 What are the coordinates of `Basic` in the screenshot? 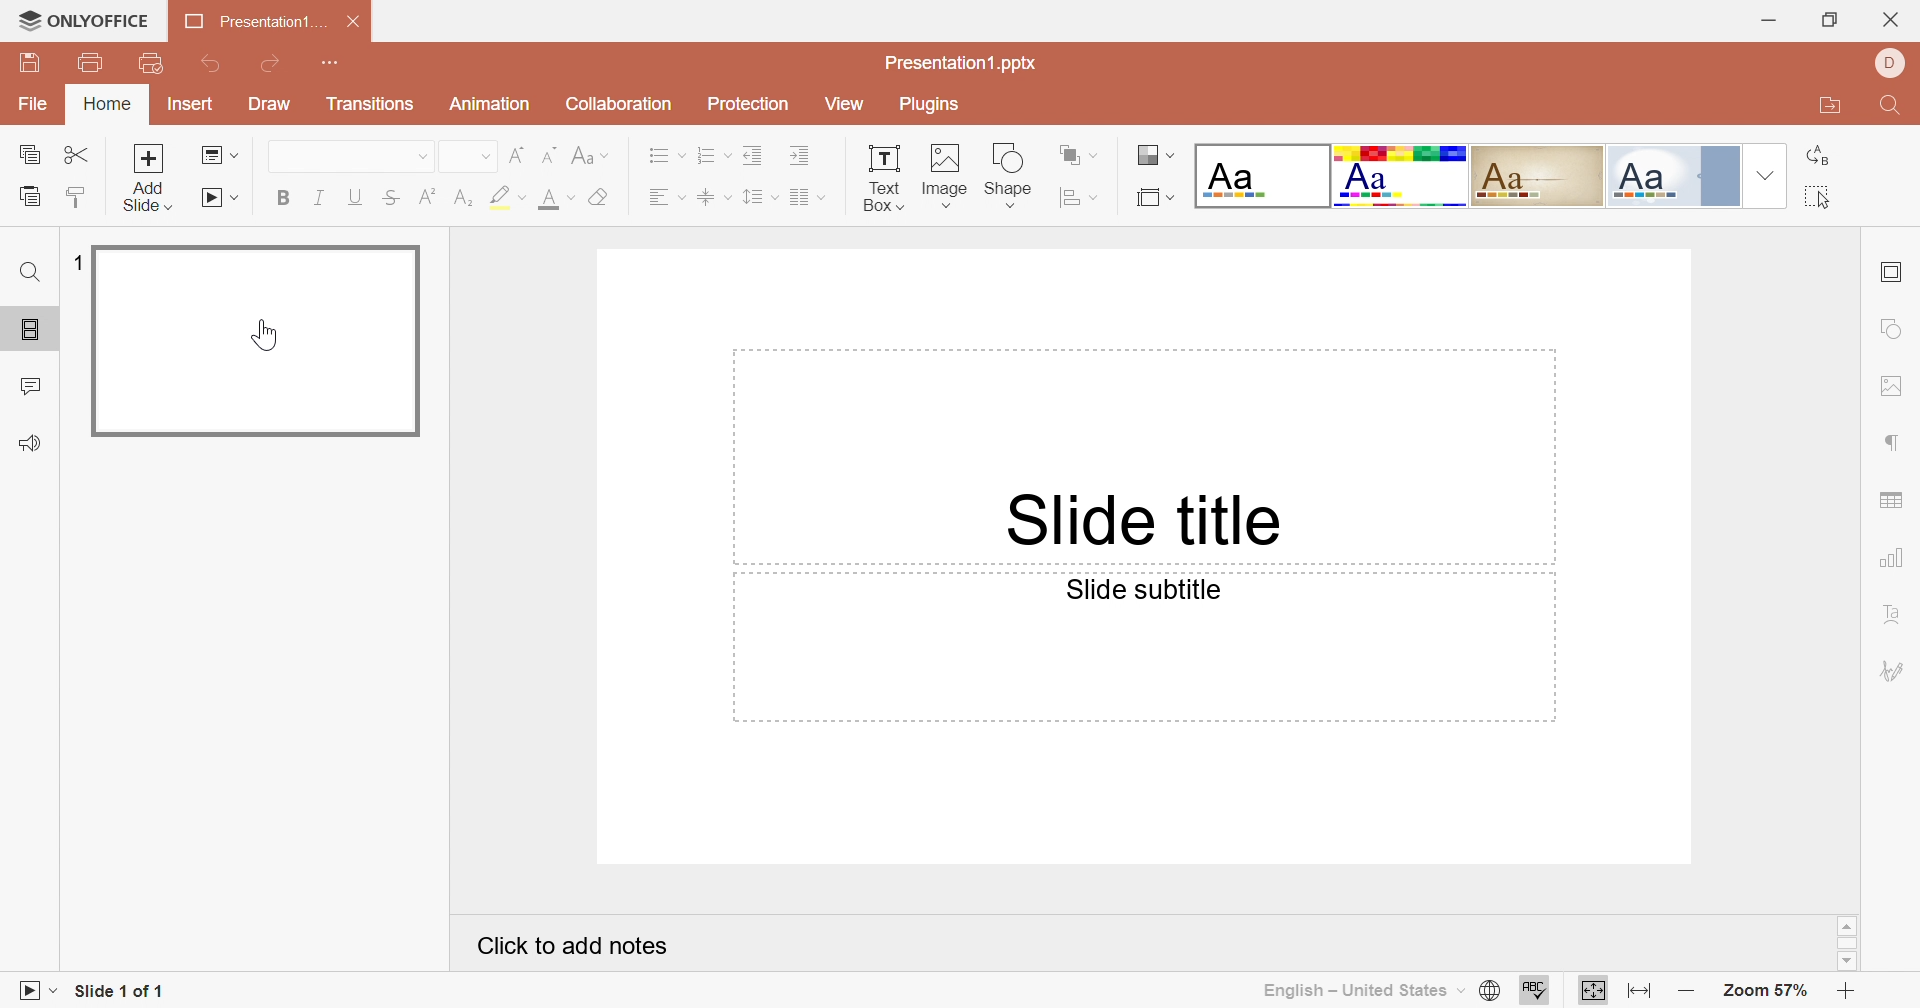 It's located at (1402, 177).